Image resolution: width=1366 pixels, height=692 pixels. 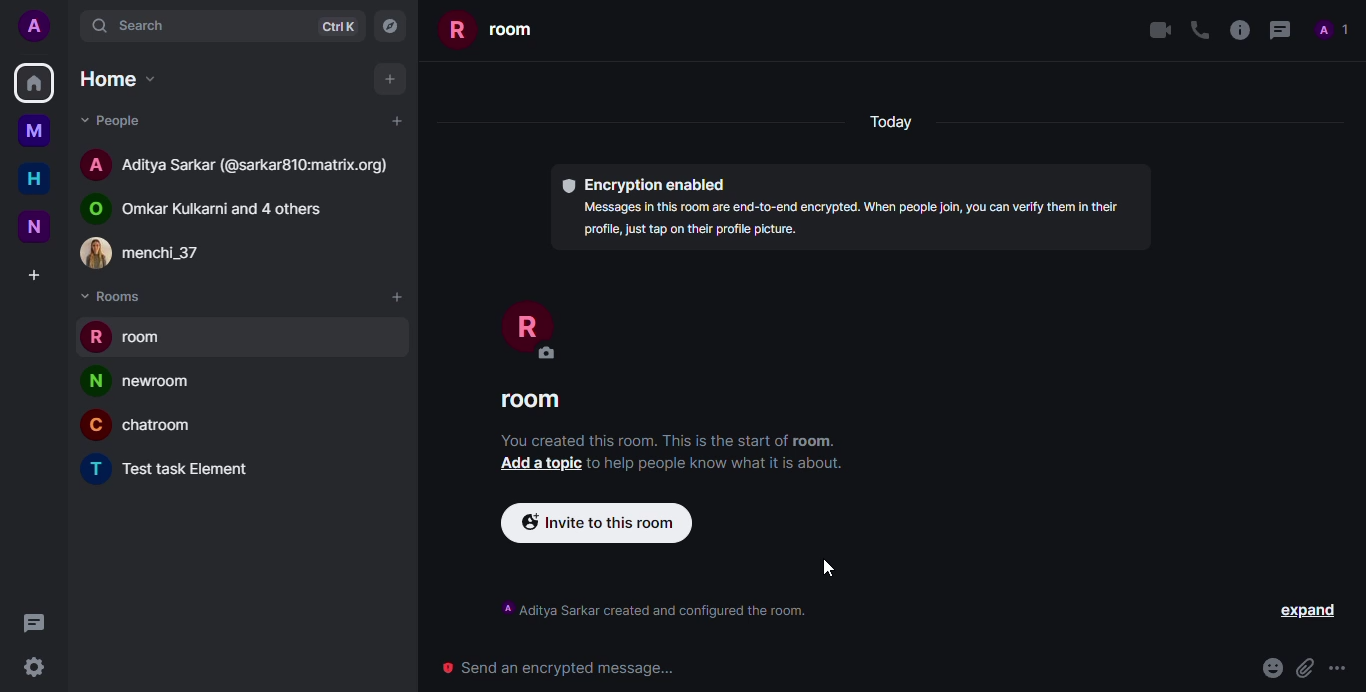 What do you see at coordinates (1275, 30) in the screenshot?
I see `threads` at bounding box center [1275, 30].